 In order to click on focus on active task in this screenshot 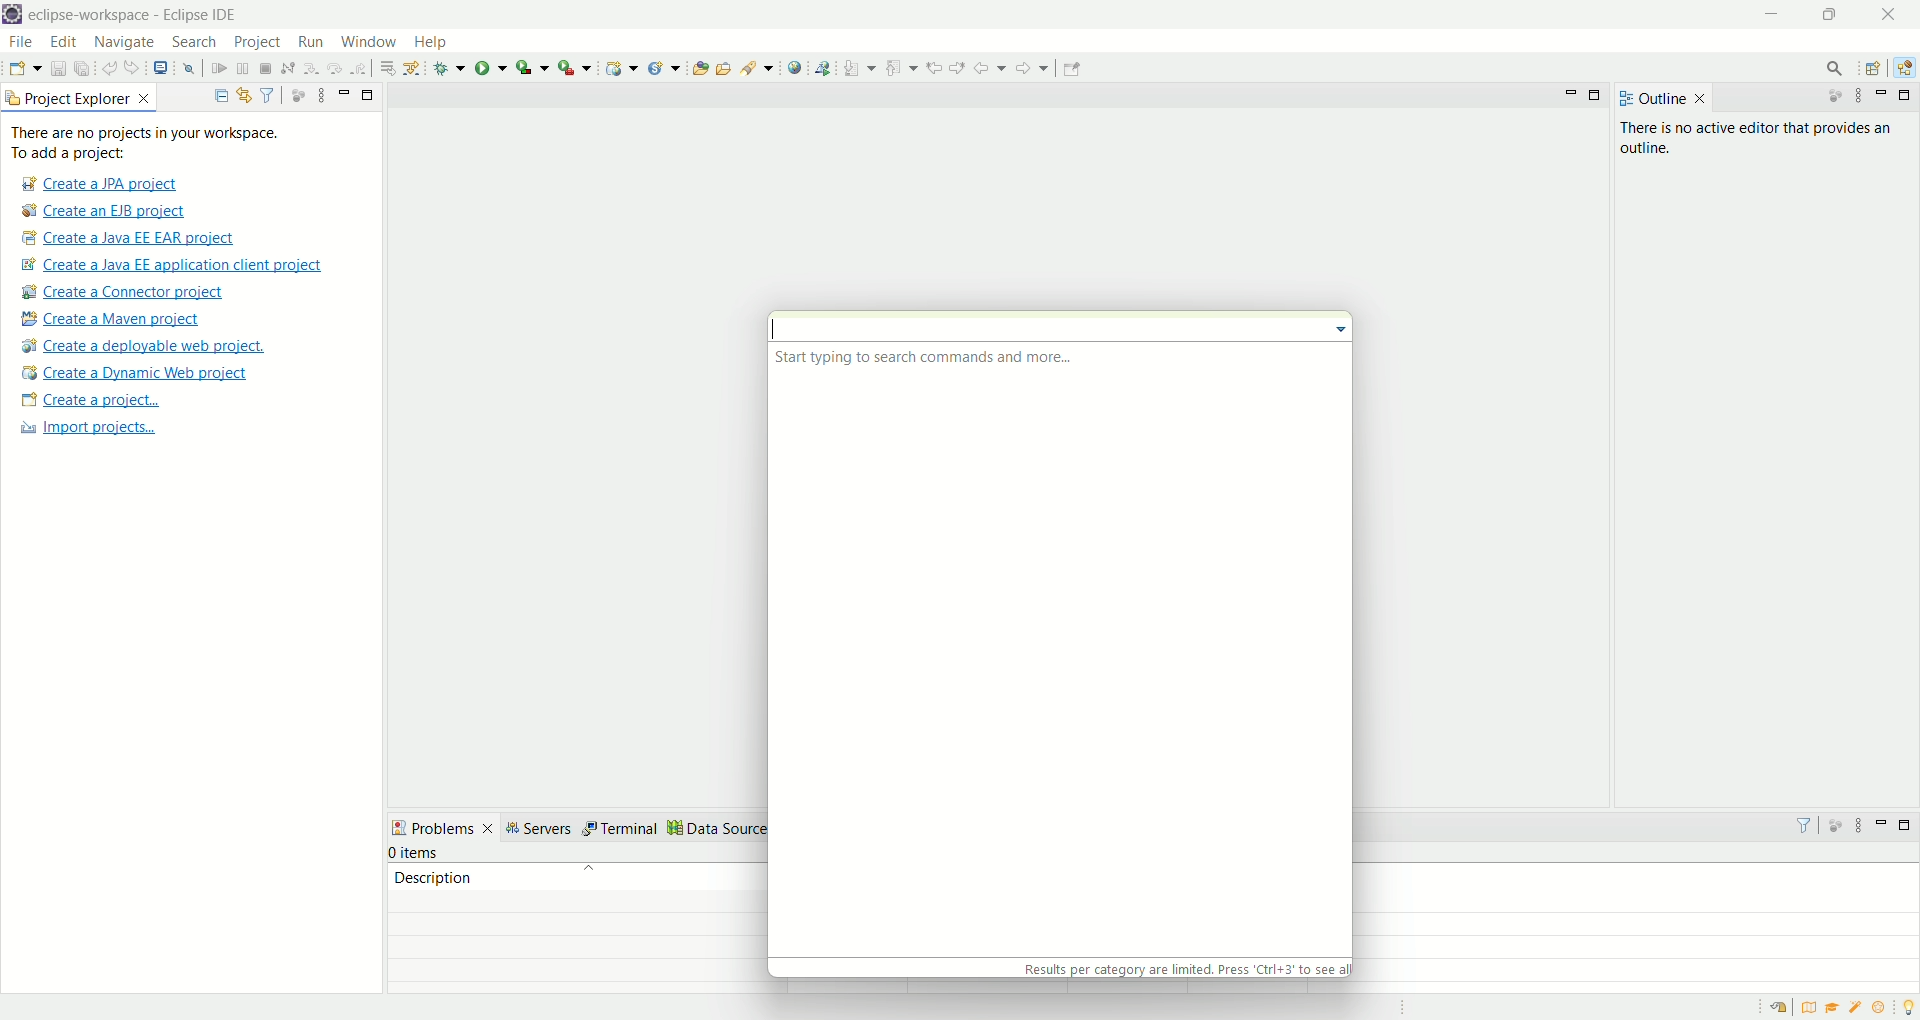, I will do `click(297, 93)`.